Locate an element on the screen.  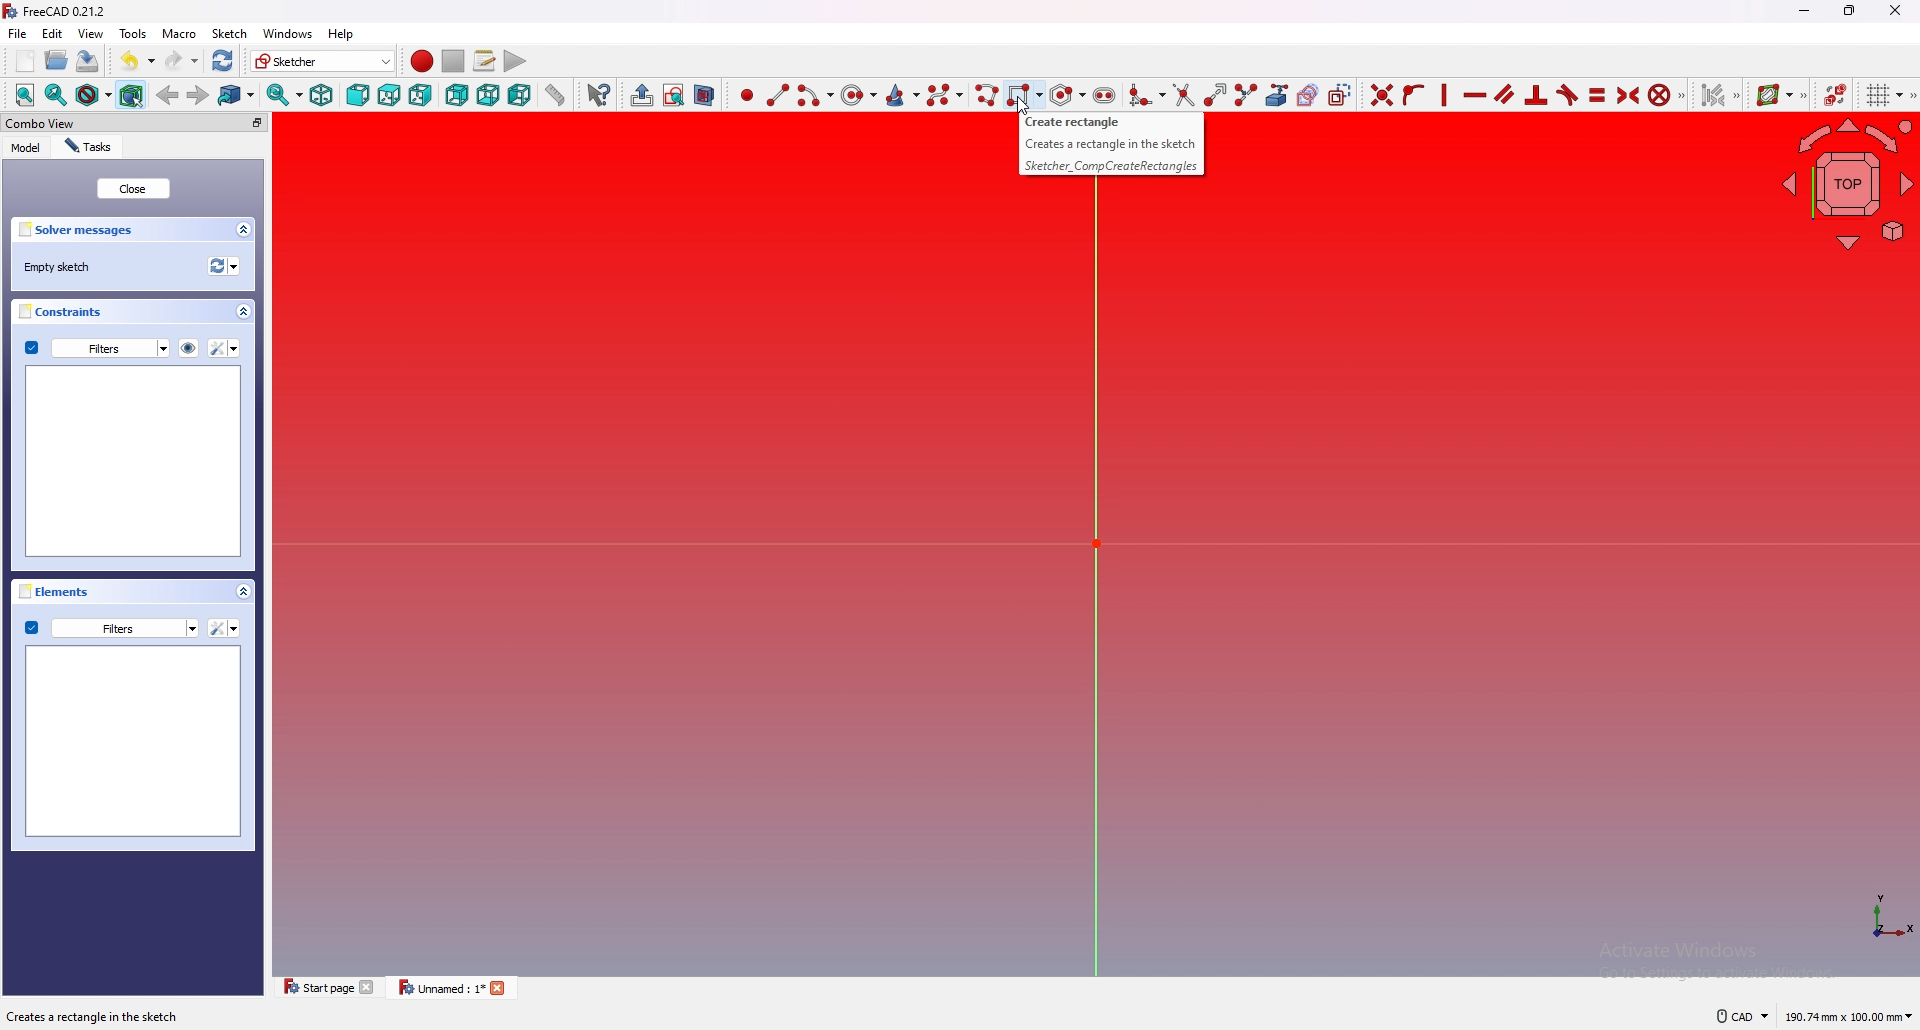
close is located at coordinates (134, 188).